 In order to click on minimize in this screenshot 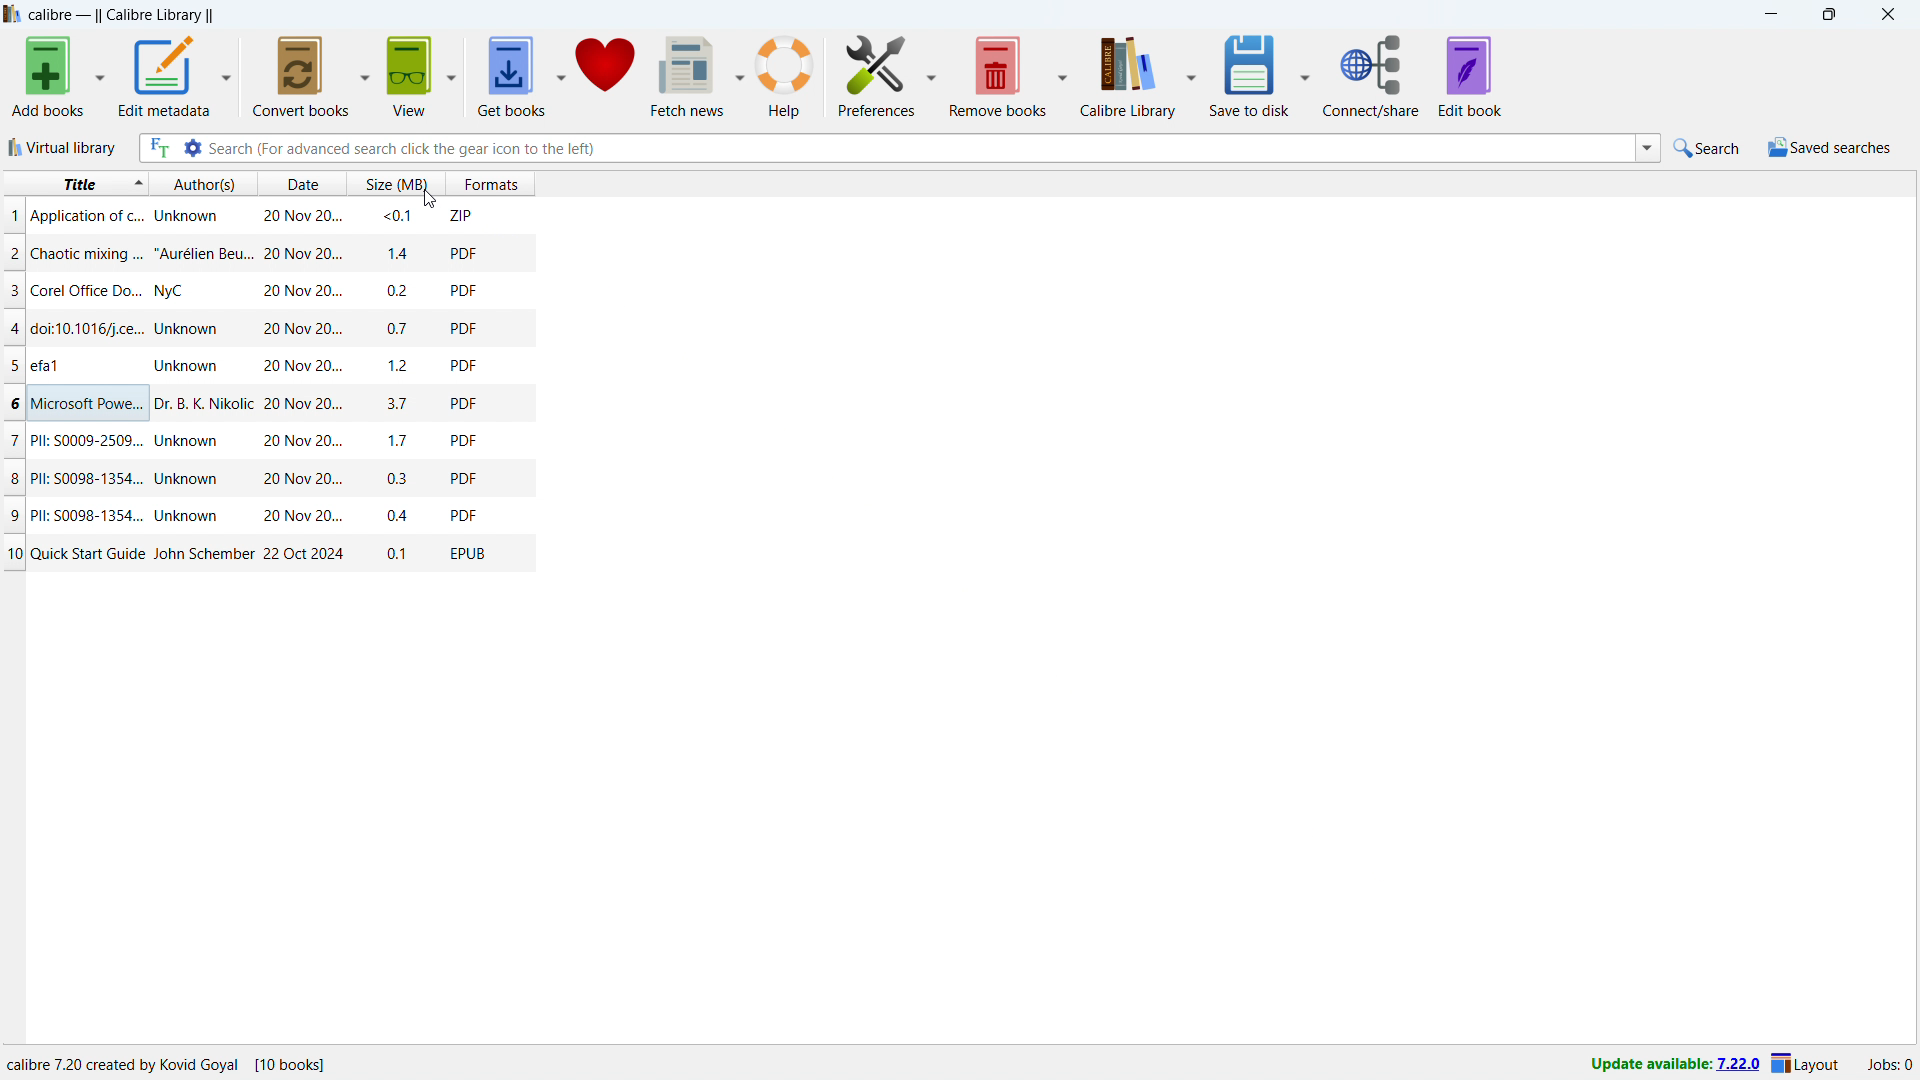, I will do `click(1768, 15)`.